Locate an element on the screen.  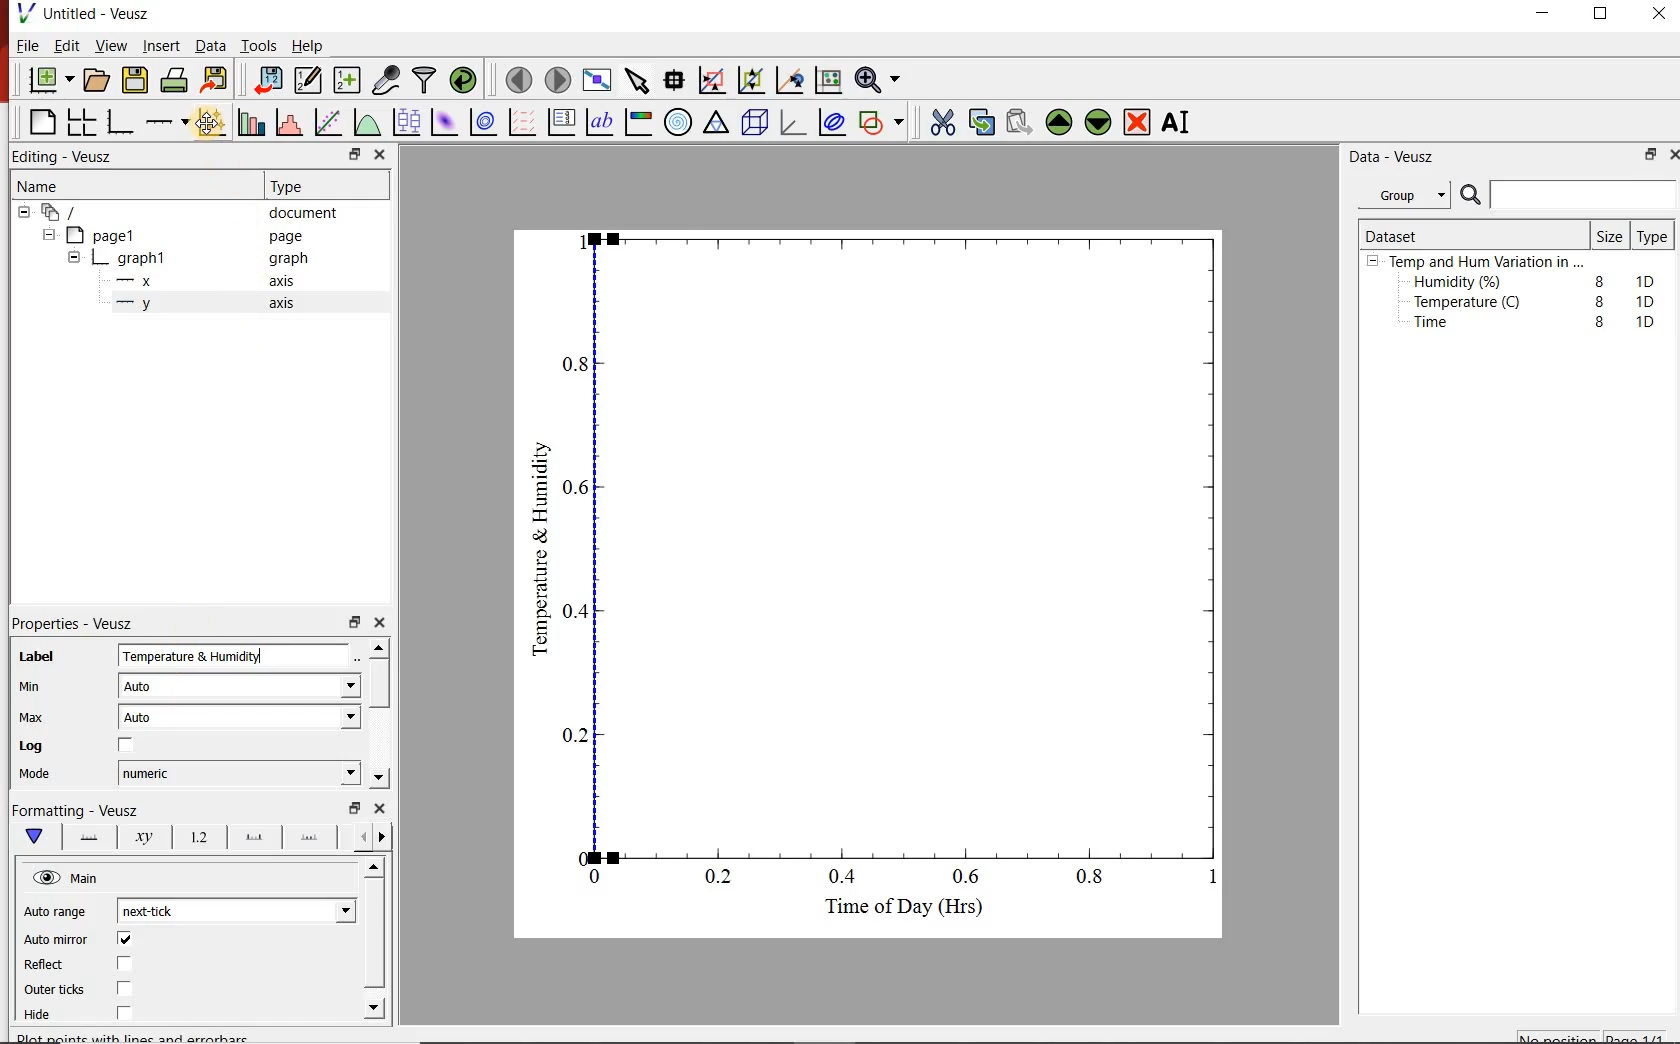
0.4 is located at coordinates (578, 611).